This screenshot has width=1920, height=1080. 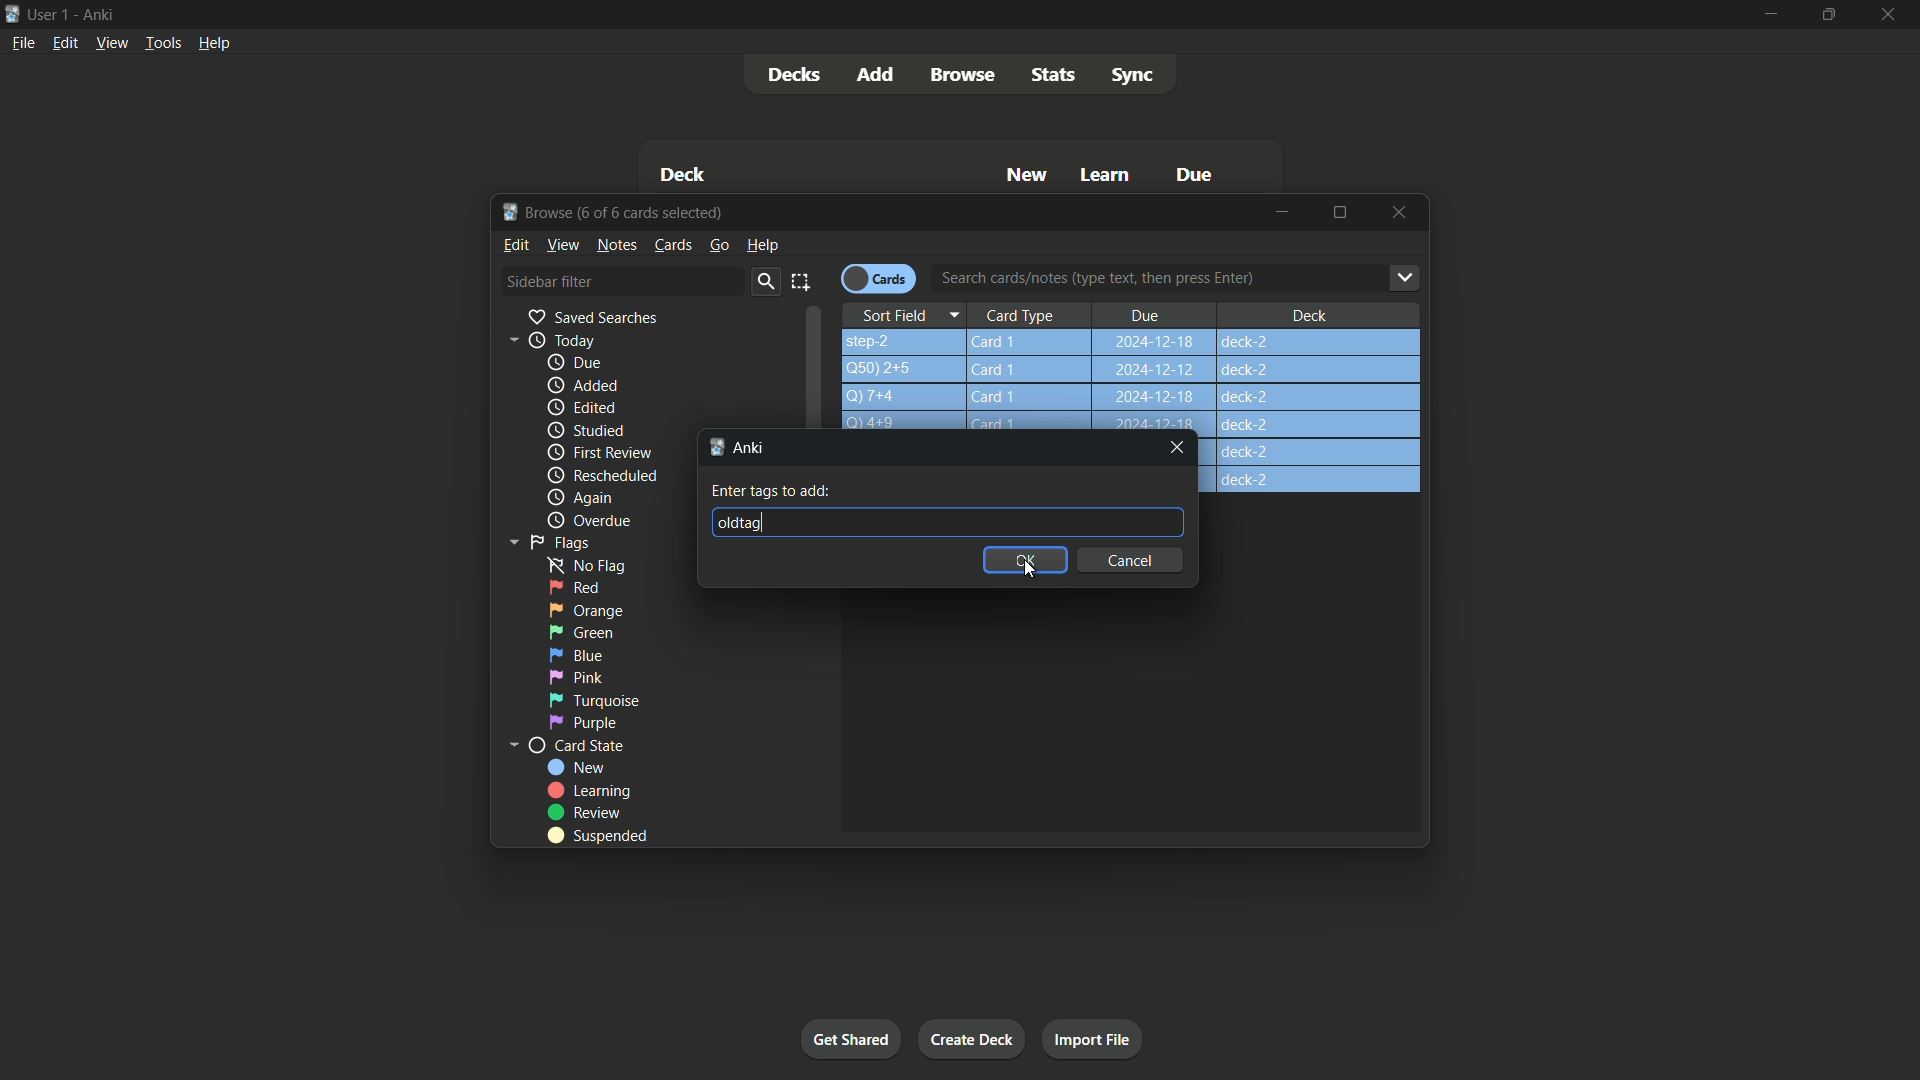 I want to click on Cursor, so click(x=1036, y=573).